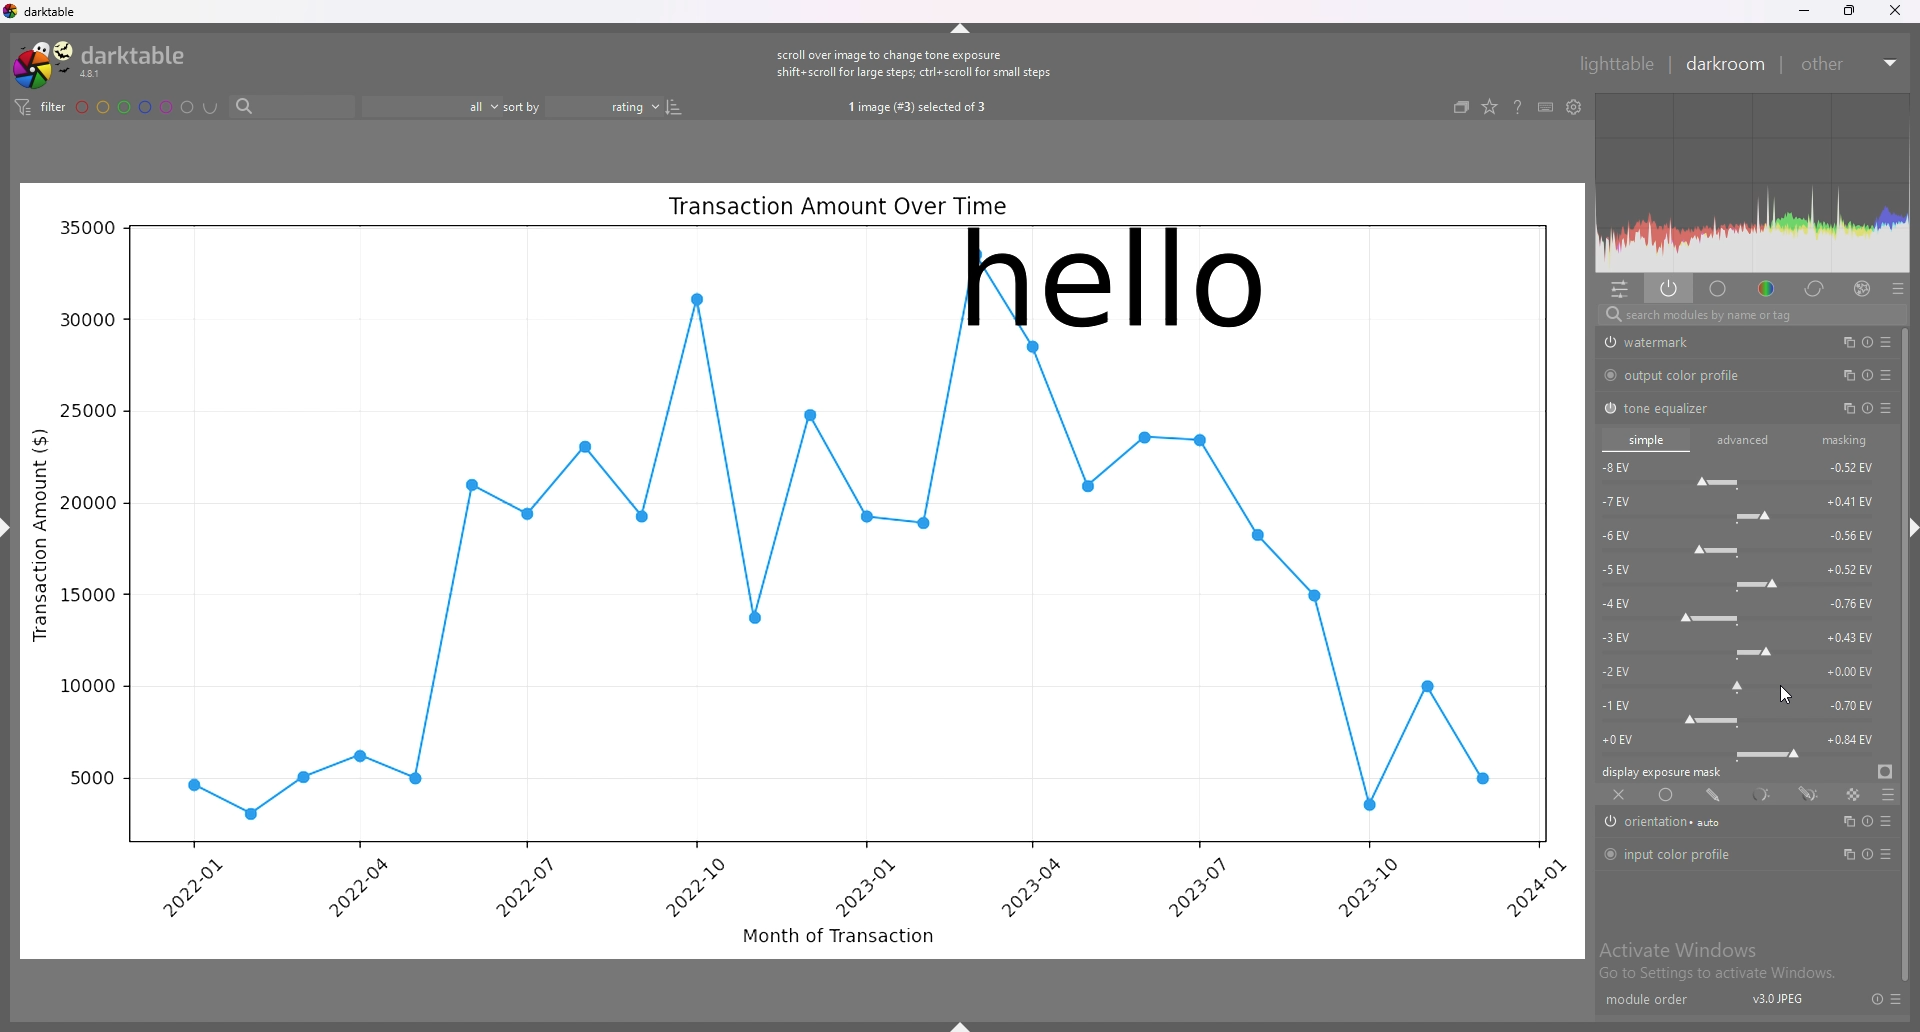 The height and width of the screenshot is (1032, 1920). I want to click on collapse grouped images, so click(1461, 107).